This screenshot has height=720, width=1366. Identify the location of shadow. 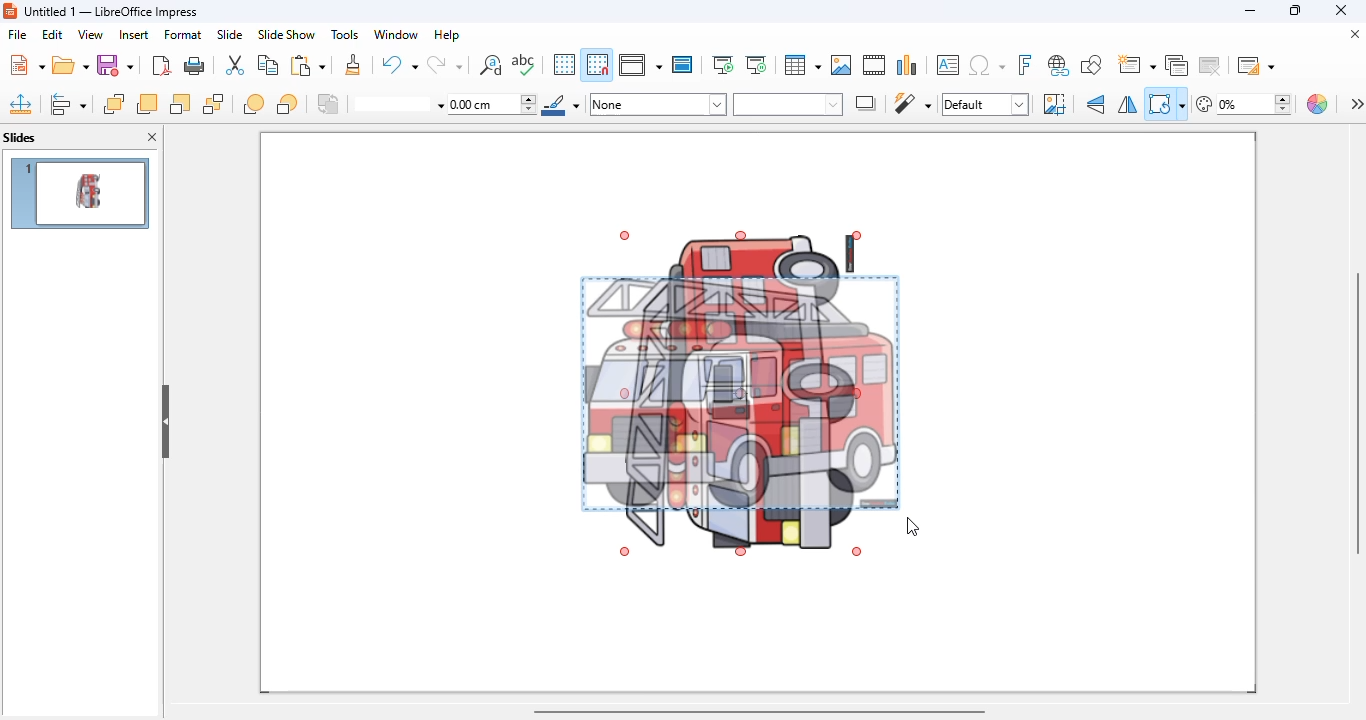
(867, 103).